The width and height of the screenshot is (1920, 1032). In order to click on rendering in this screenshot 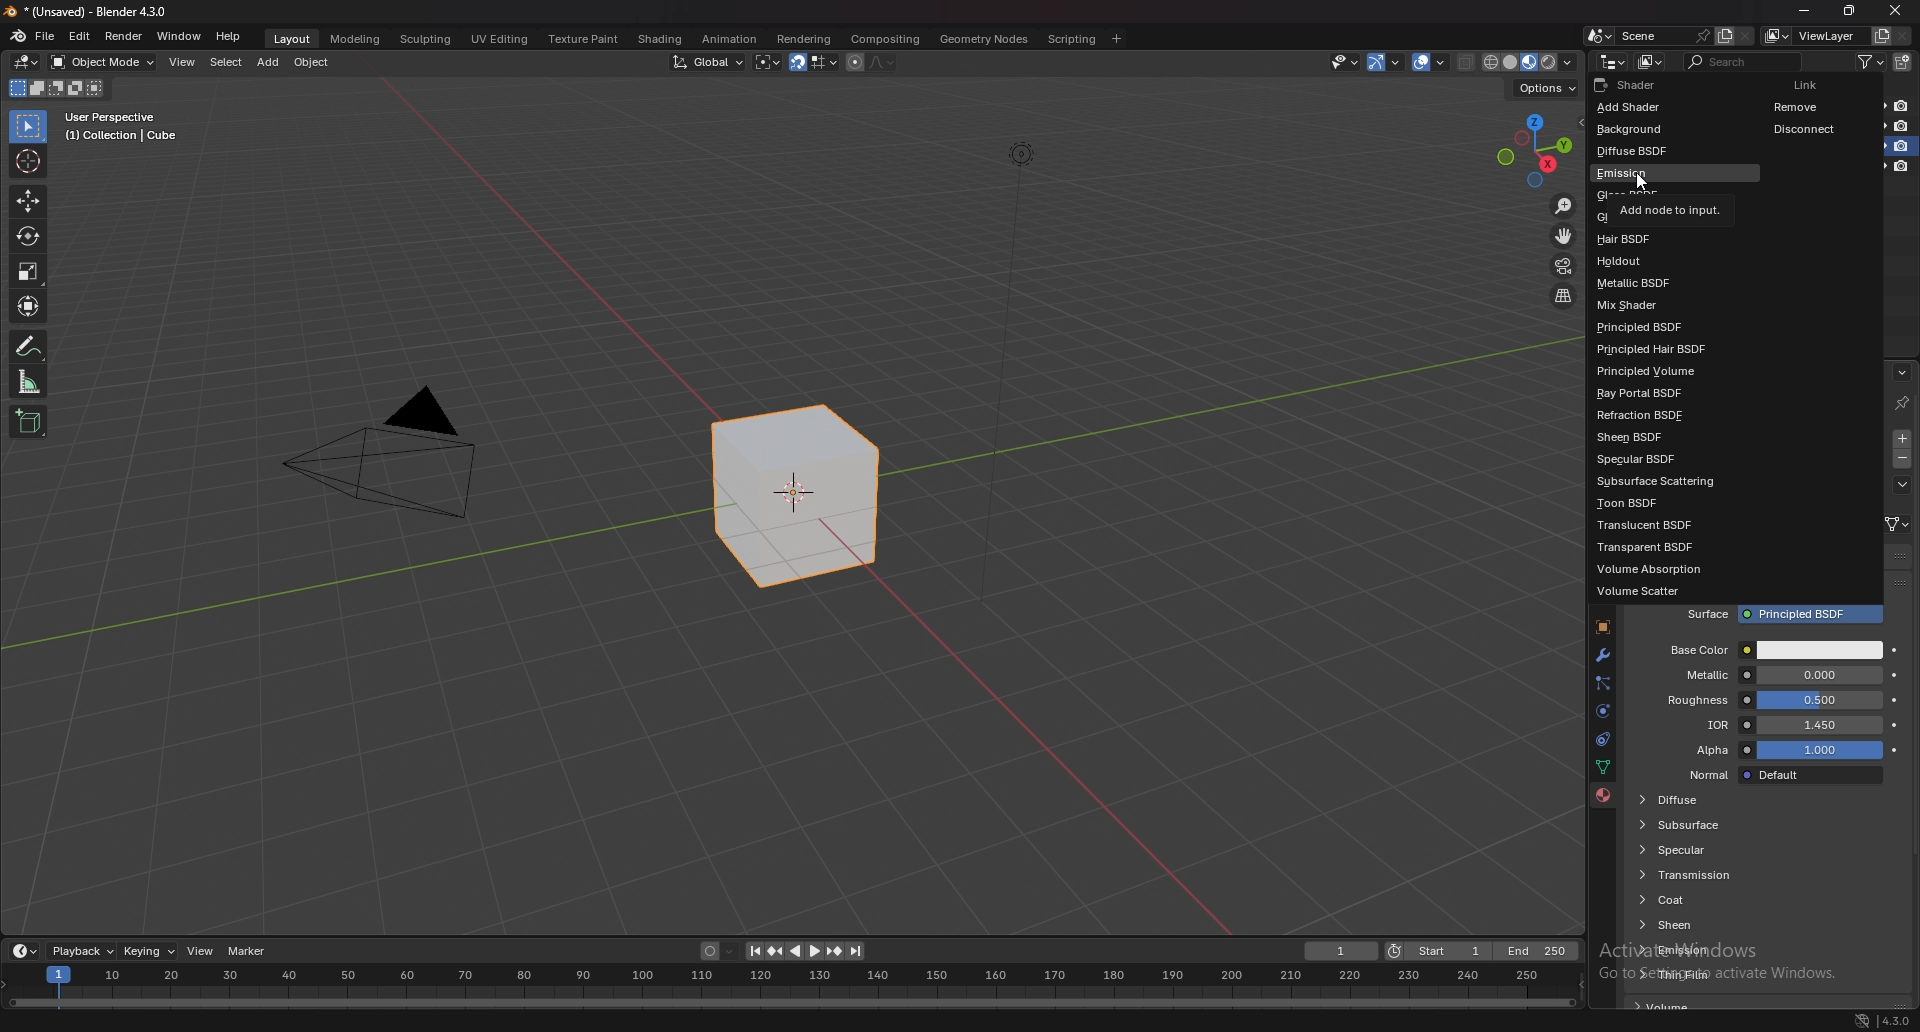, I will do `click(802, 38)`.